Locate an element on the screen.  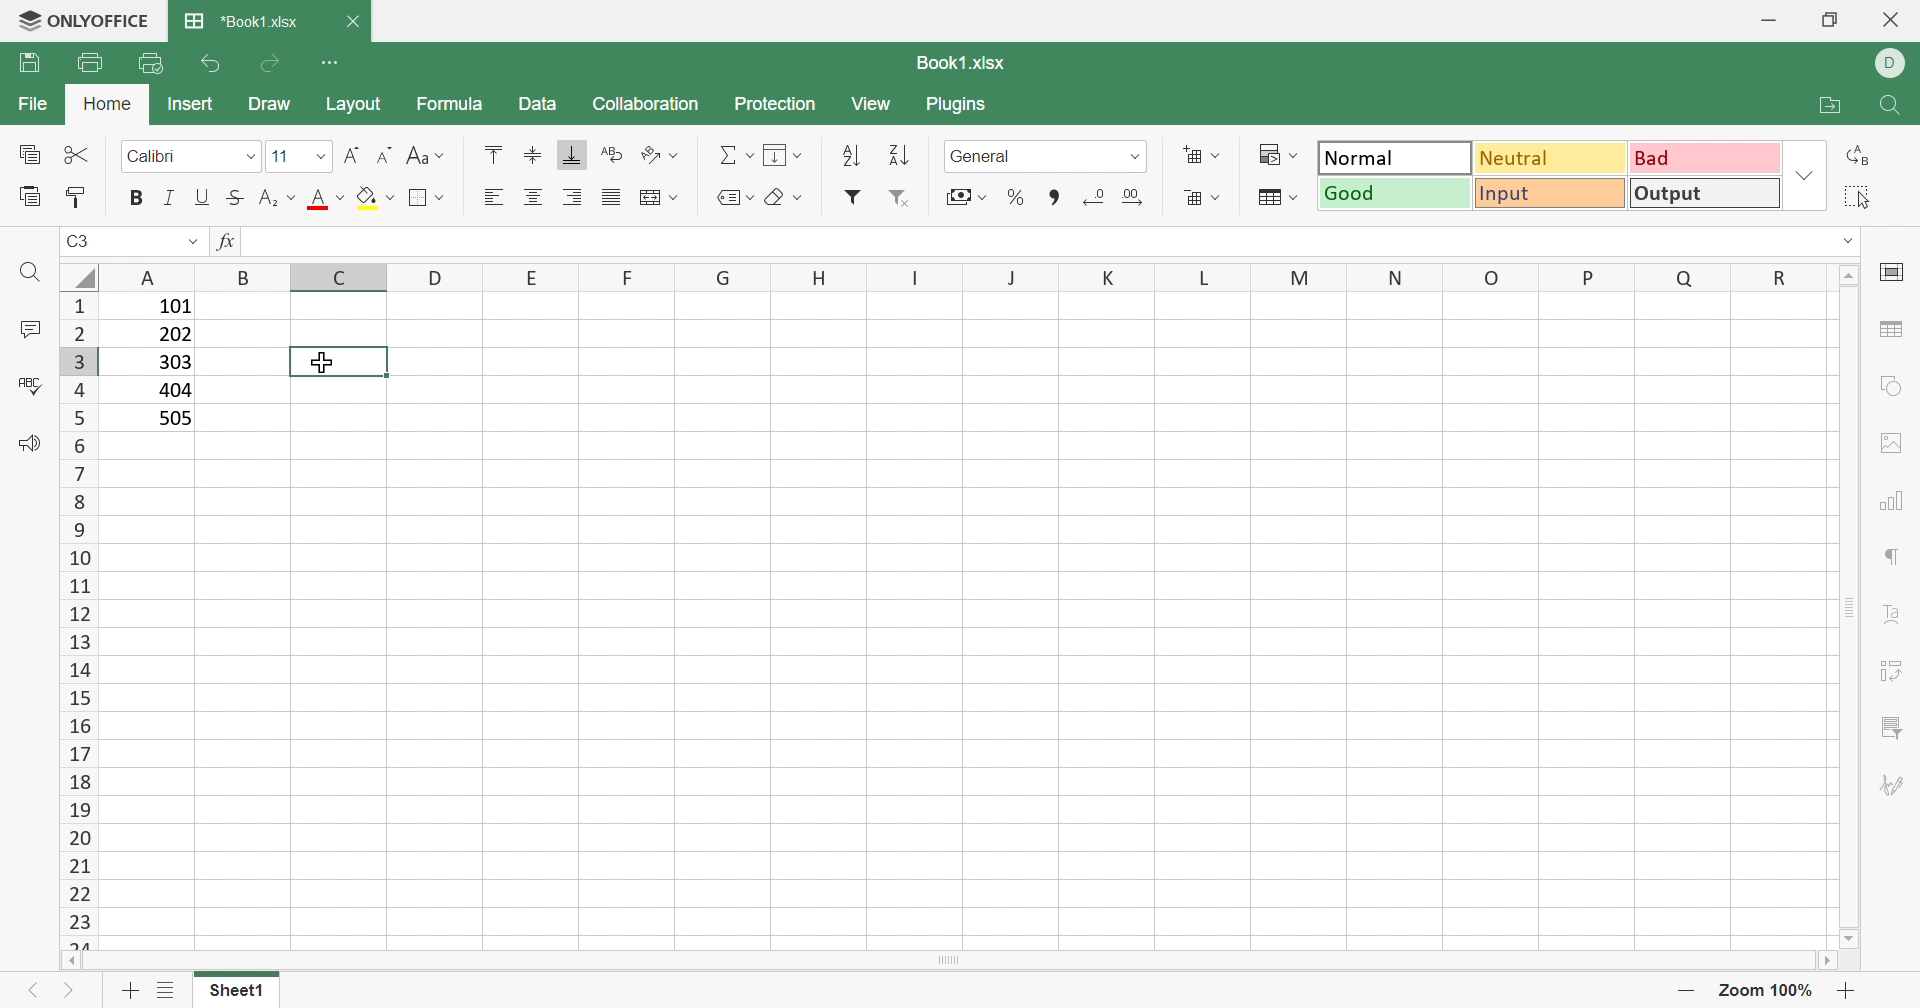
Scroll Right is located at coordinates (1840, 965).